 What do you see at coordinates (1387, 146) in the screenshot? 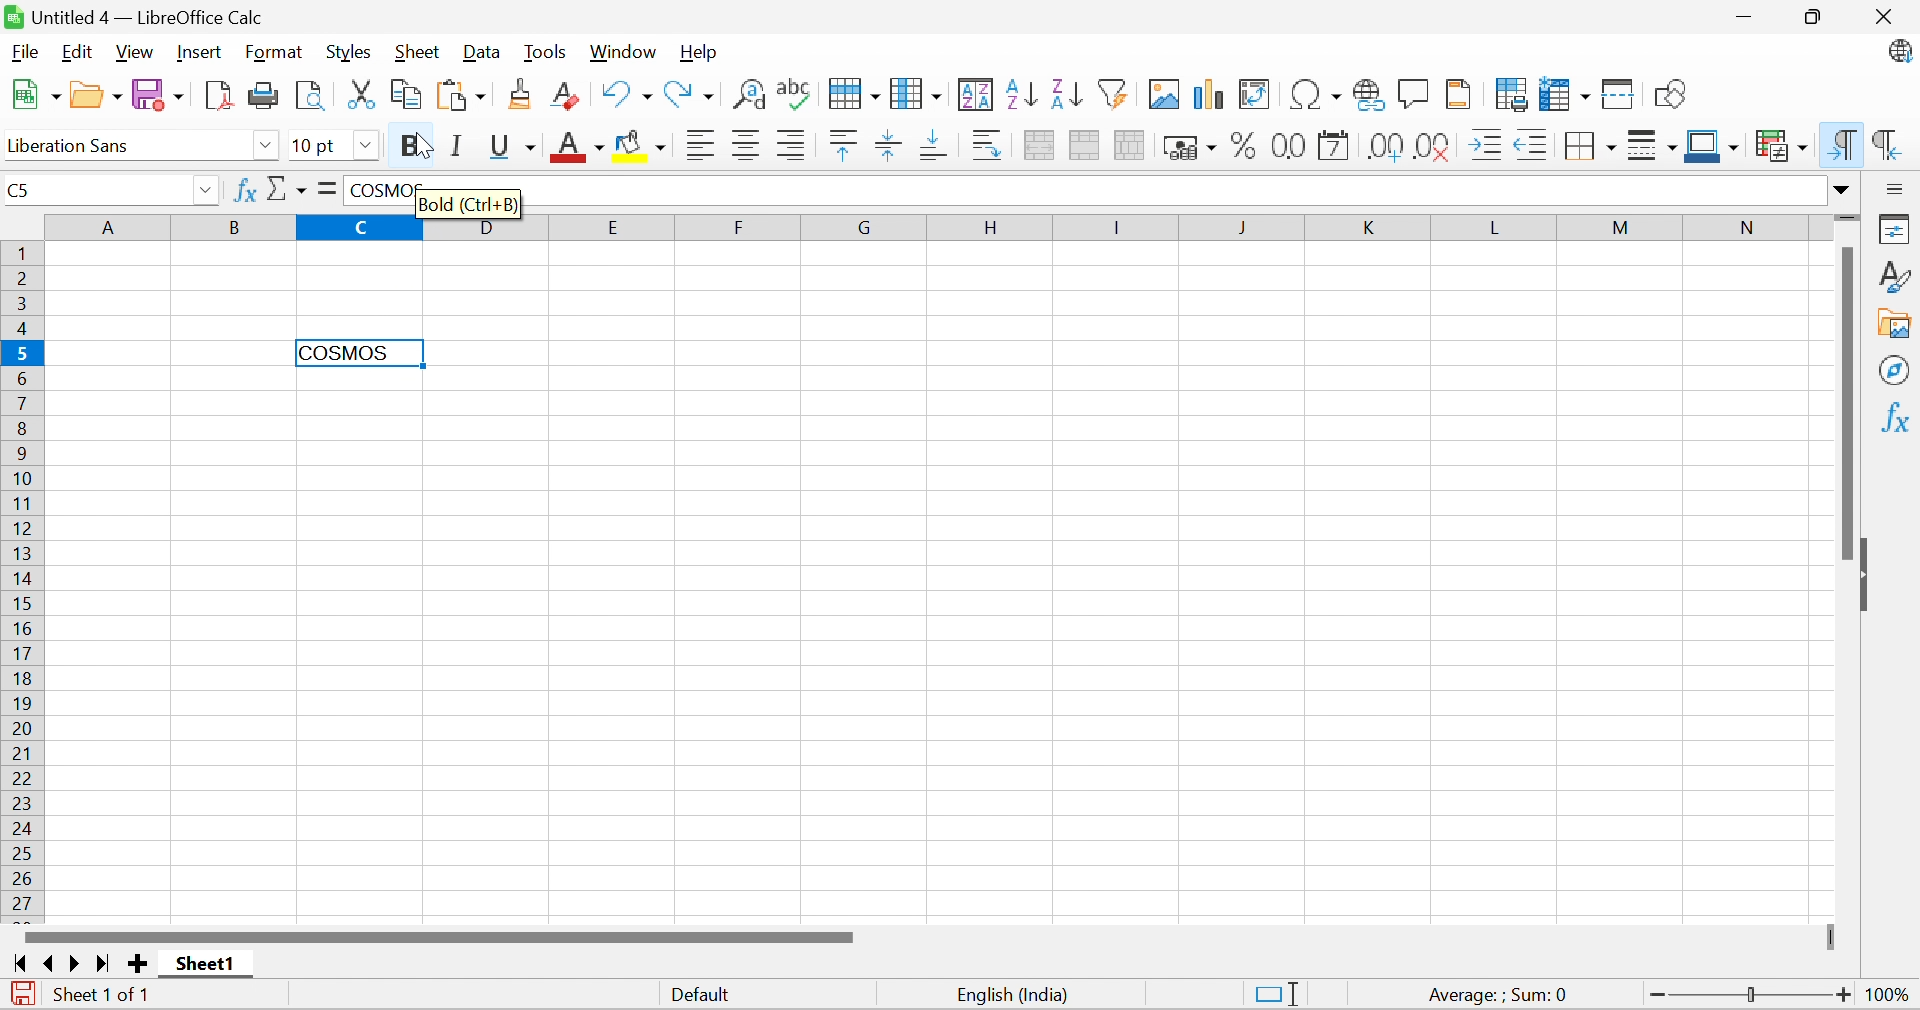
I see `Add Decimal Place` at bounding box center [1387, 146].